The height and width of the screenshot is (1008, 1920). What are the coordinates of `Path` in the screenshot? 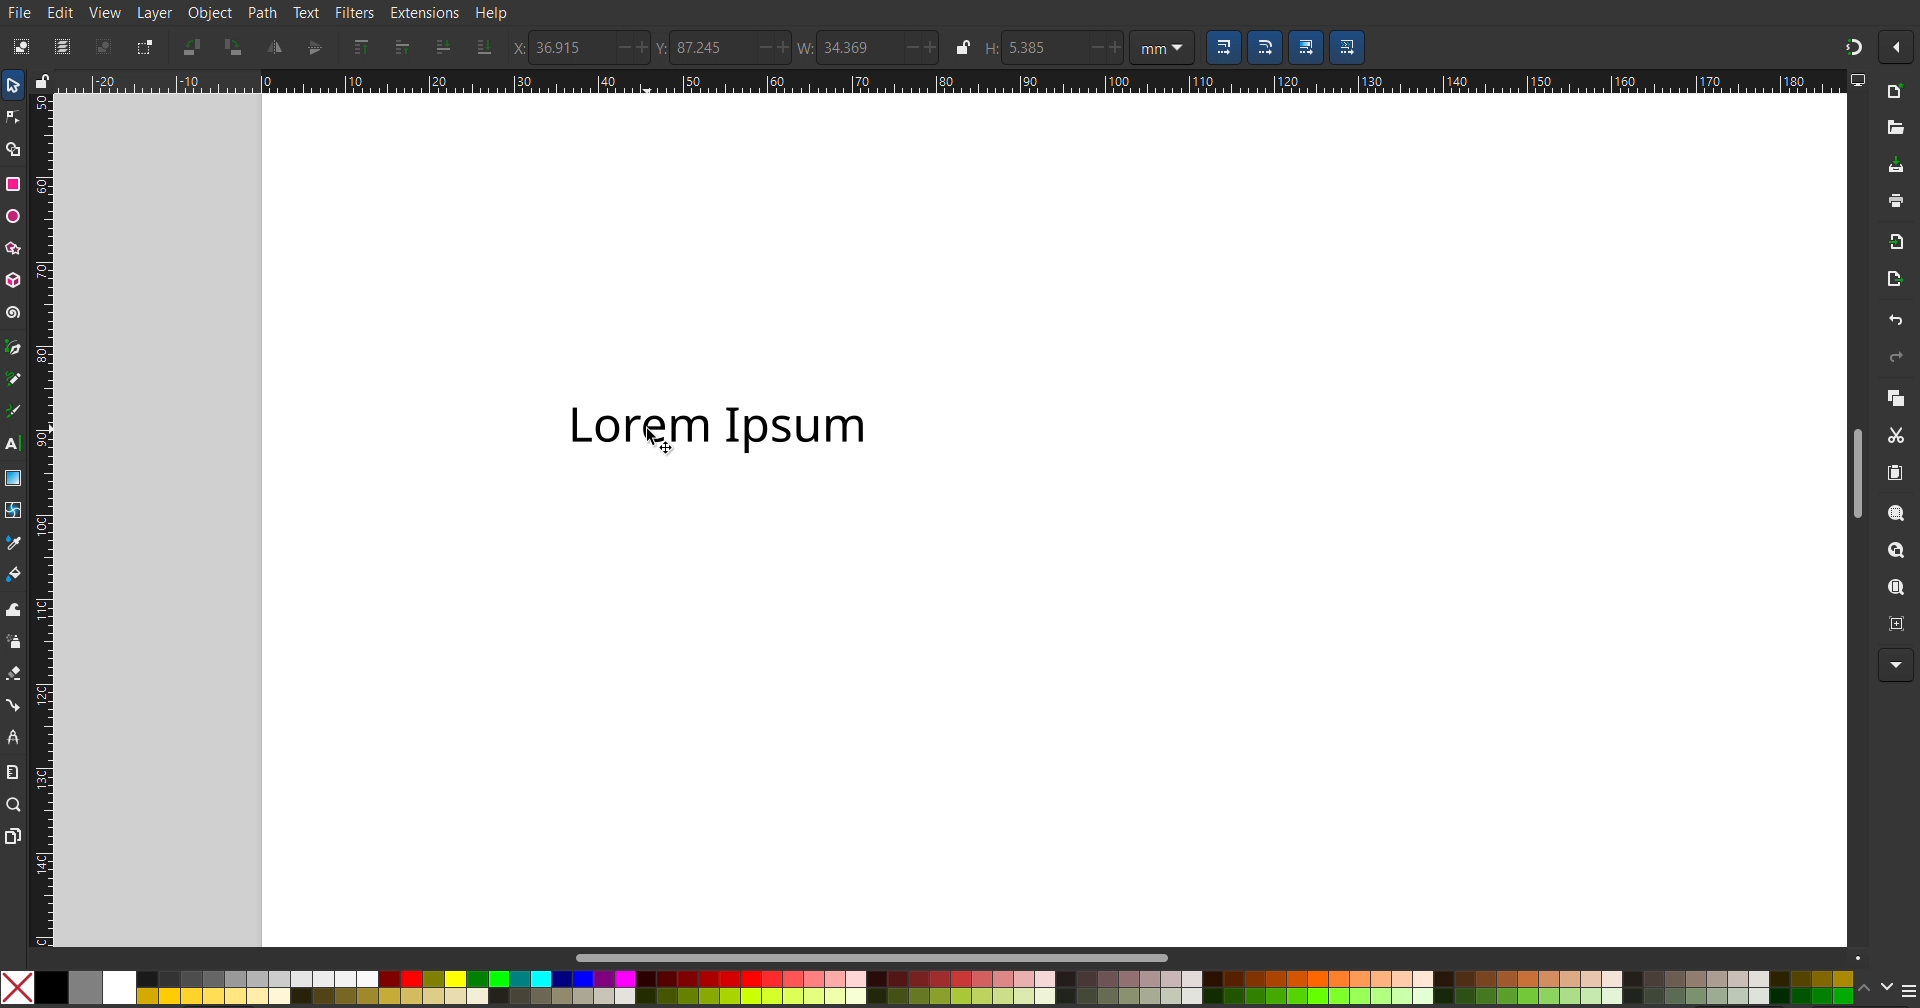 It's located at (262, 14).